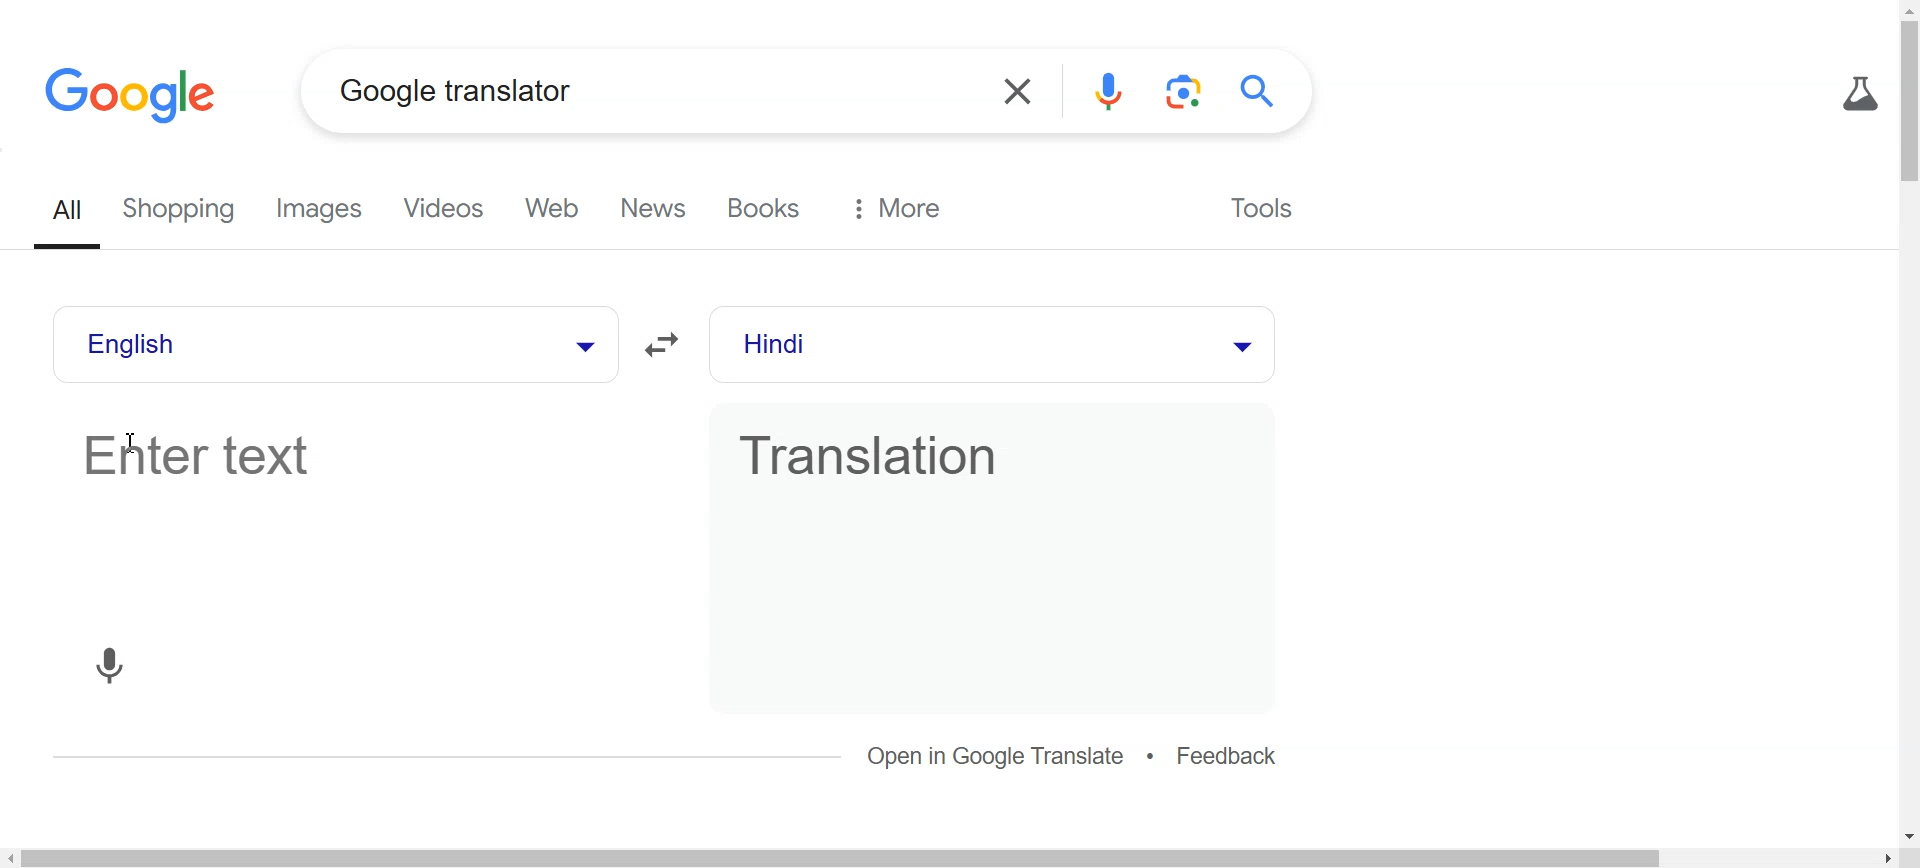  What do you see at coordinates (350, 509) in the screenshot?
I see `Enter Text` at bounding box center [350, 509].